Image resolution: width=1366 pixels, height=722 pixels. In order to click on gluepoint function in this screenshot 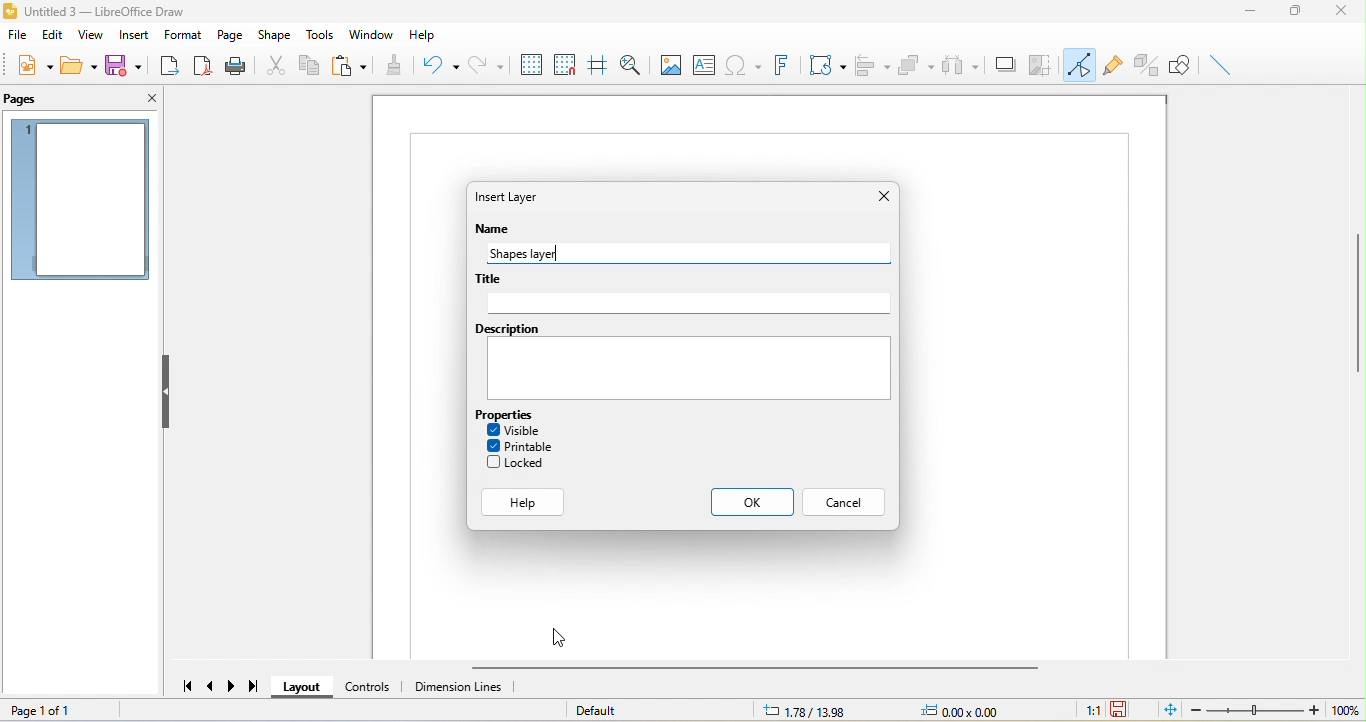, I will do `click(1115, 65)`.